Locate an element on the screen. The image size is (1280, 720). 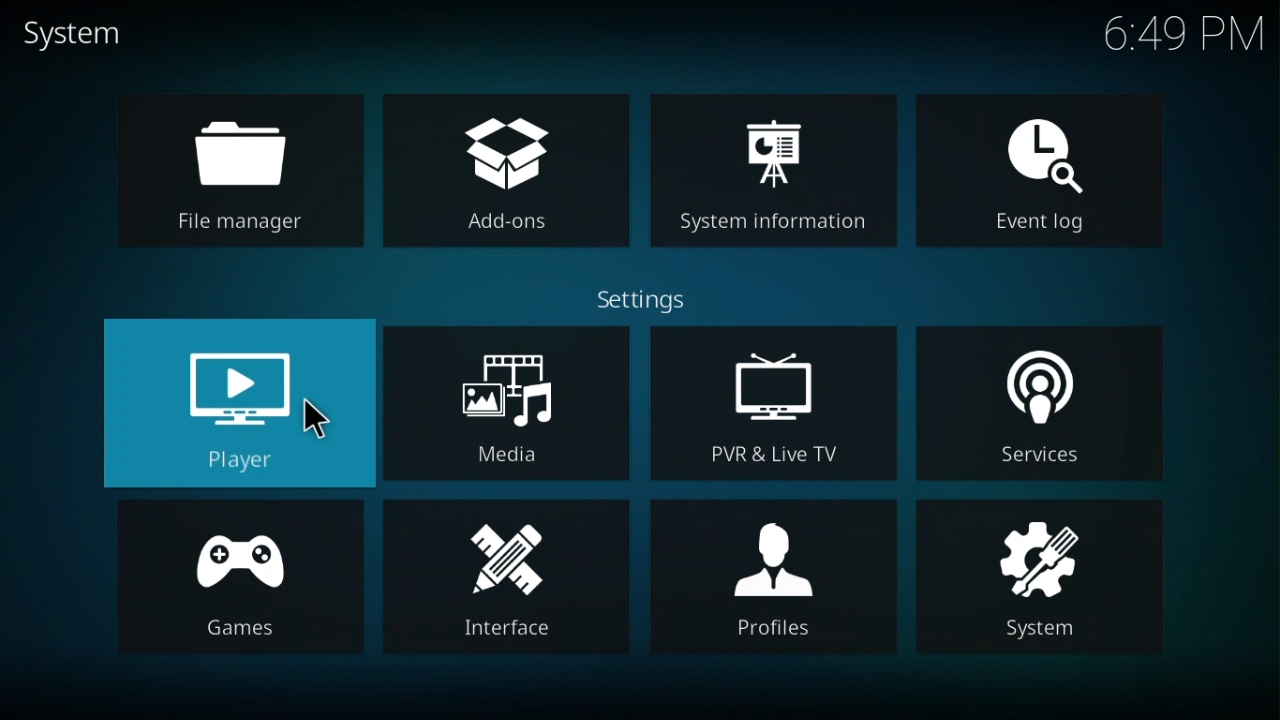
cursor is located at coordinates (321, 419).